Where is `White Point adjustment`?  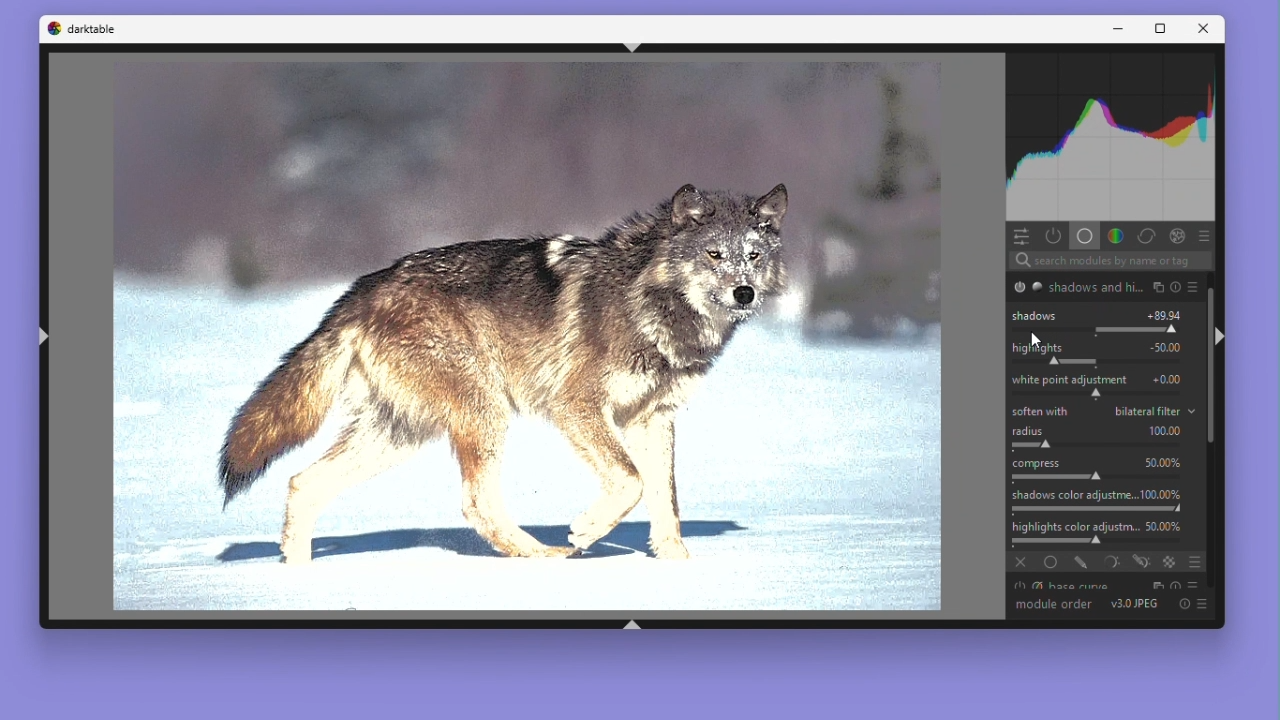 White Point adjustment is located at coordinates (1068, 379).